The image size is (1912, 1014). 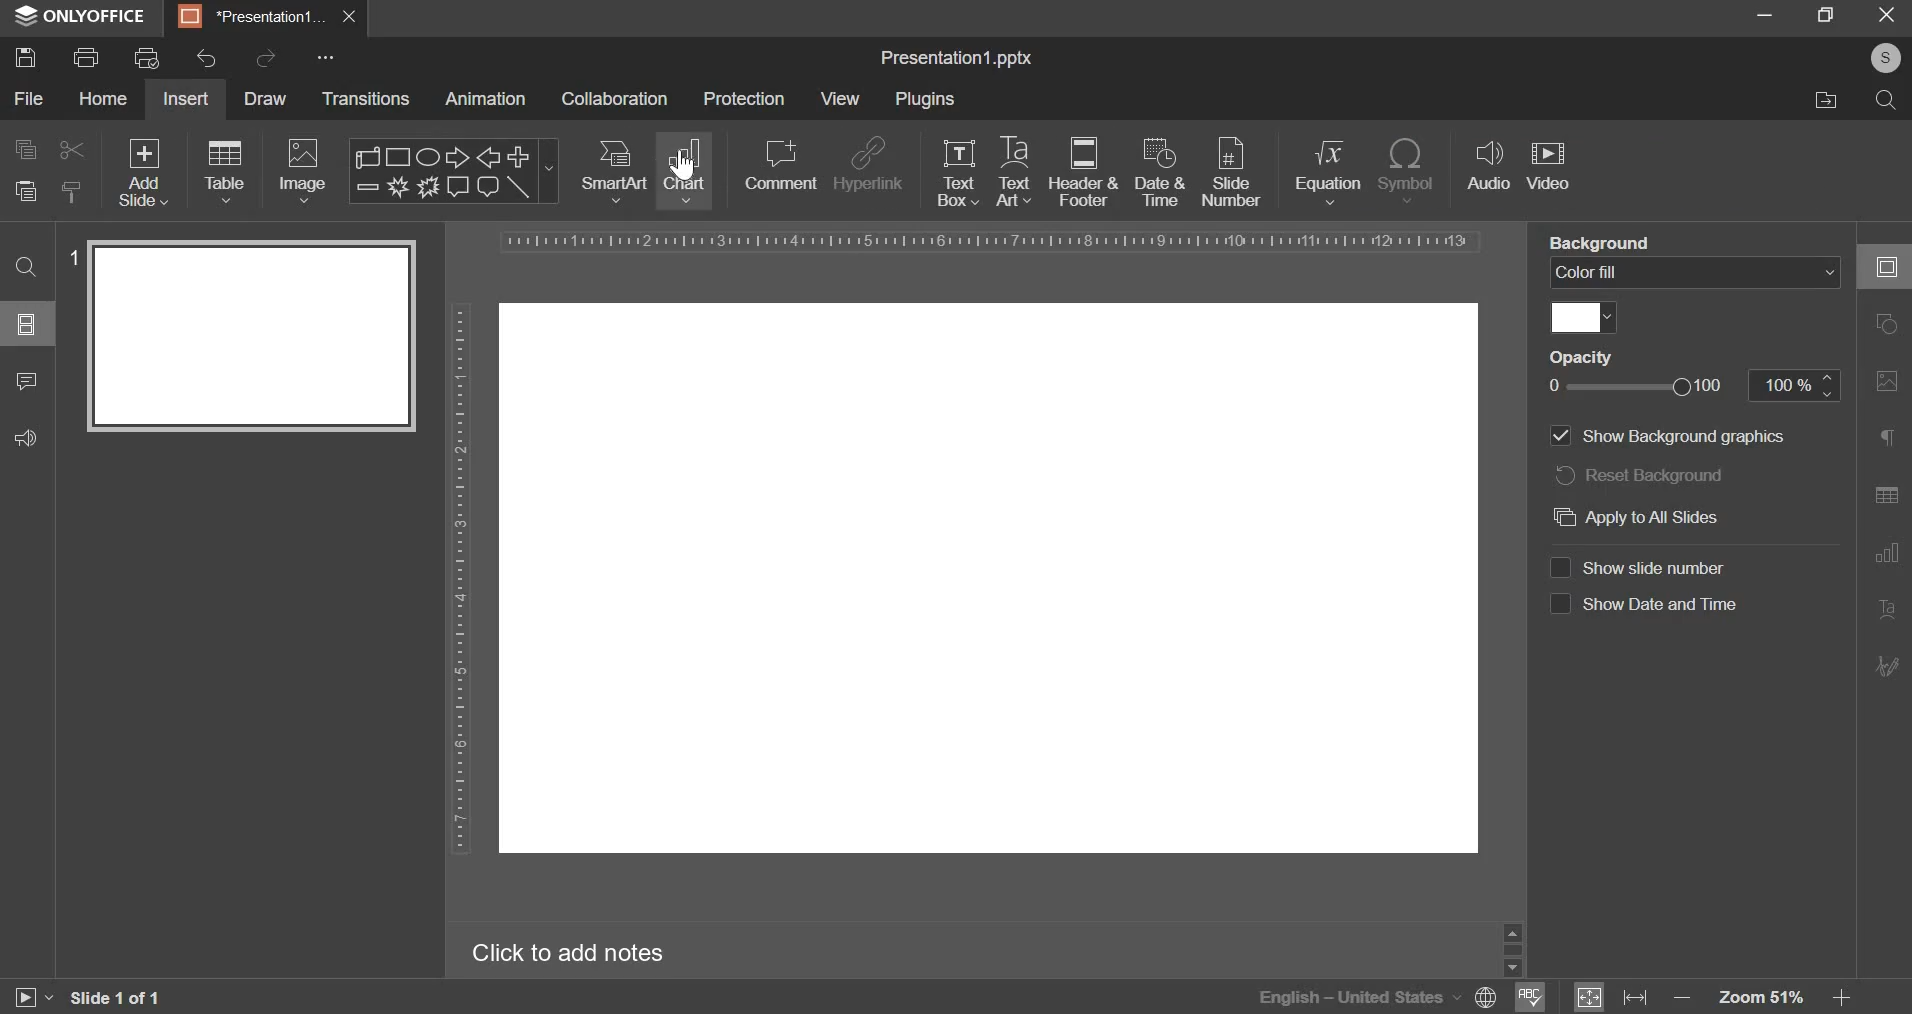 What do you see at coordinates (1012, 169) in the screenshot?
I see `text art` at bounding box center [1012, 169].